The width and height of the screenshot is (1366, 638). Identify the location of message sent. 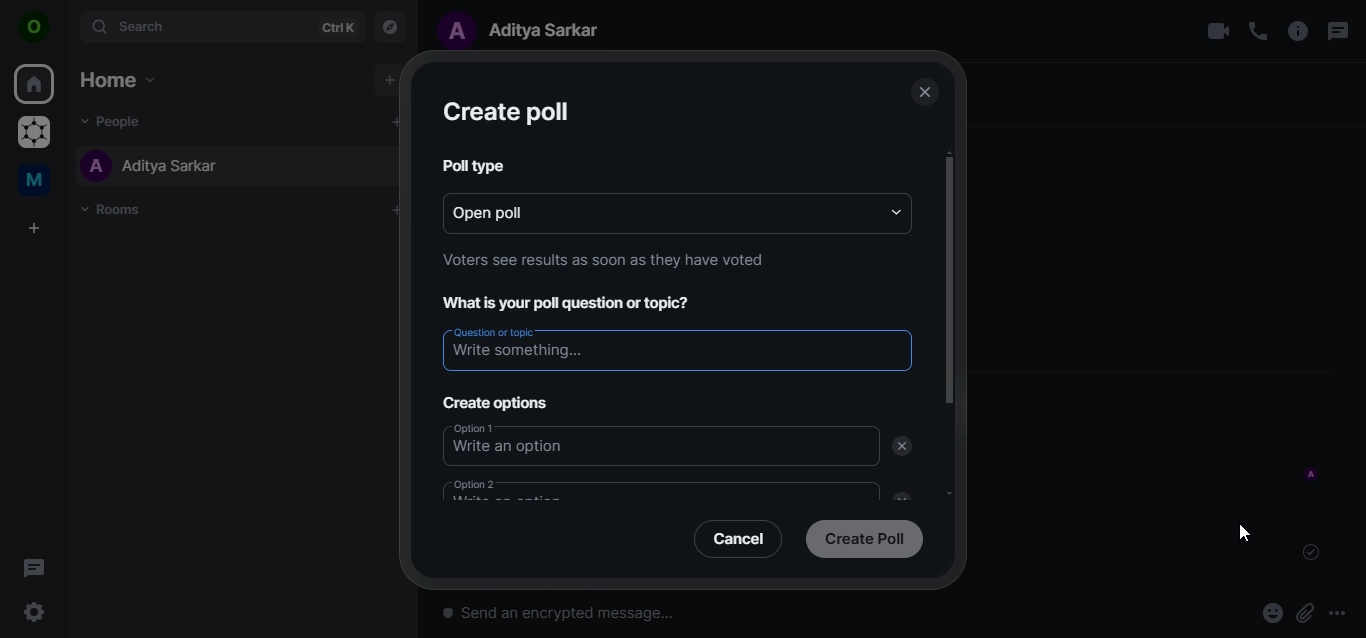
(1313, 552).